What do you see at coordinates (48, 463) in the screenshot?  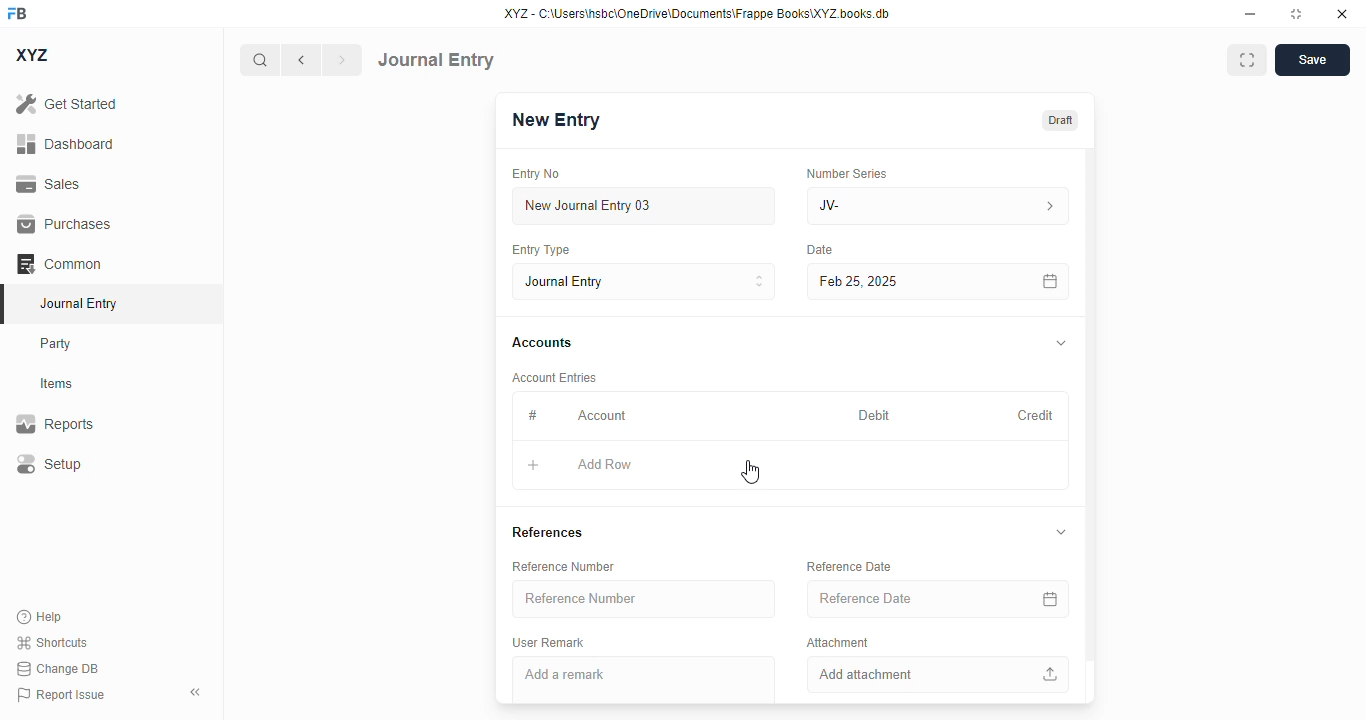 I see `setup` at bounding box center [48, 463].